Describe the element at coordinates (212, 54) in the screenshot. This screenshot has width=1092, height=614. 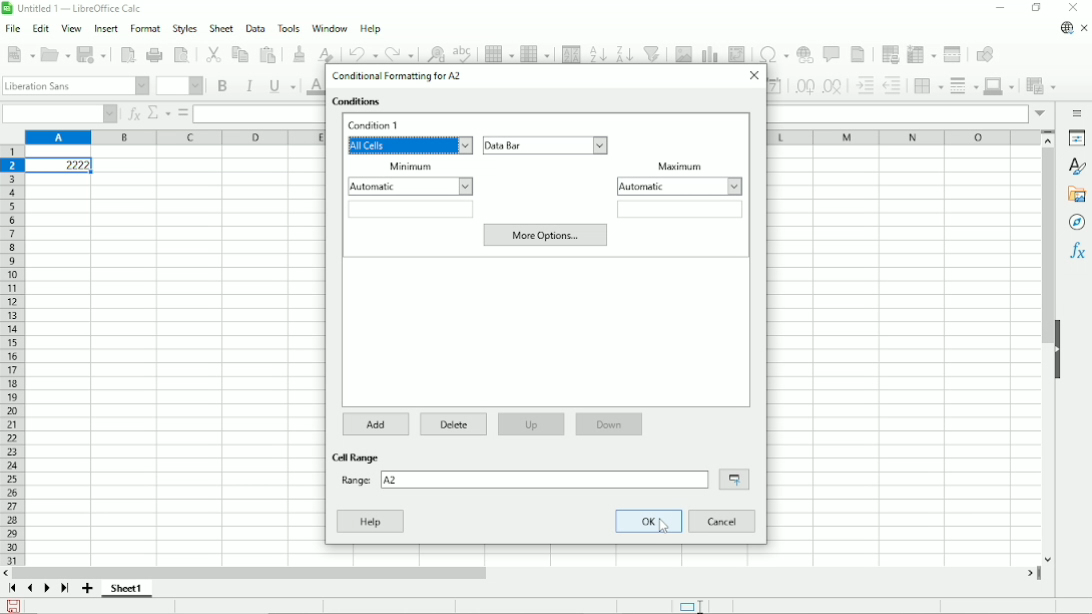
I see `Cut` at that location.